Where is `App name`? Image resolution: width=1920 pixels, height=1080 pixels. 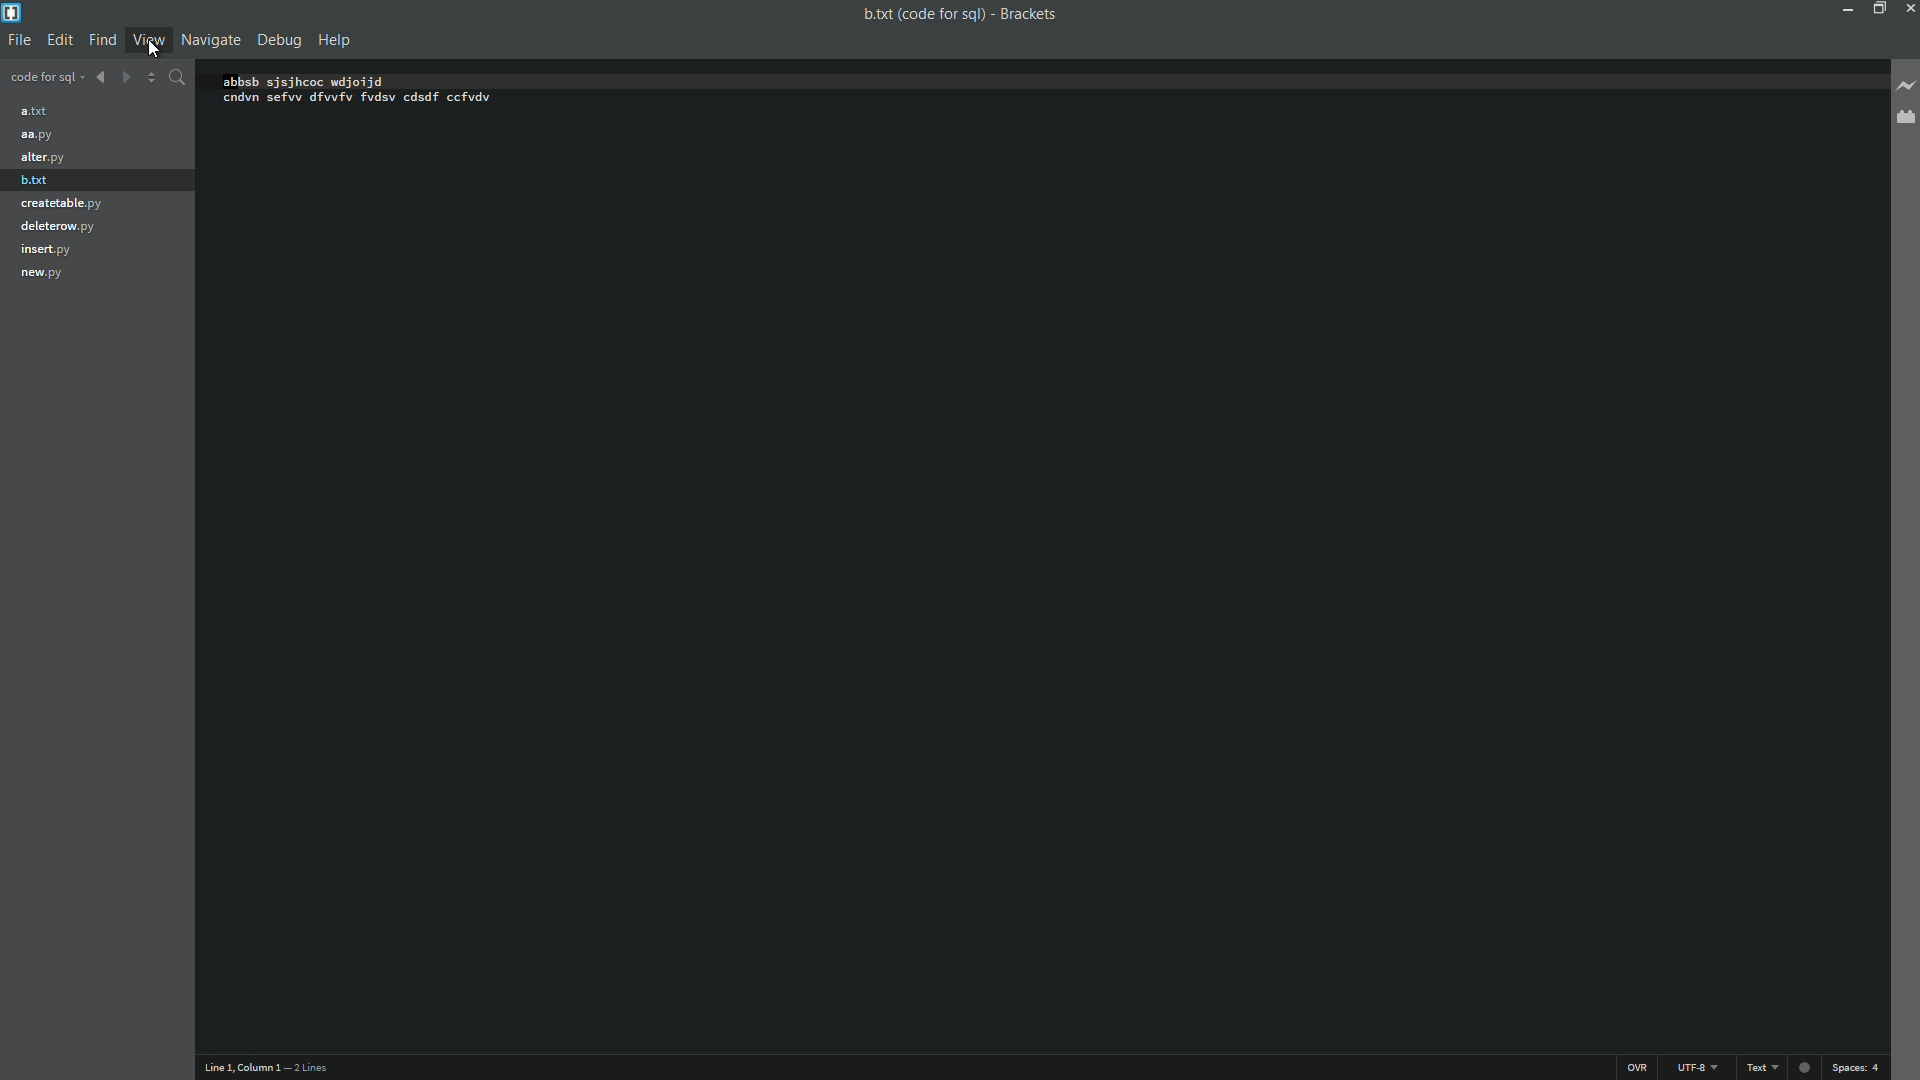
App name is located at coordinates (1027, 12).